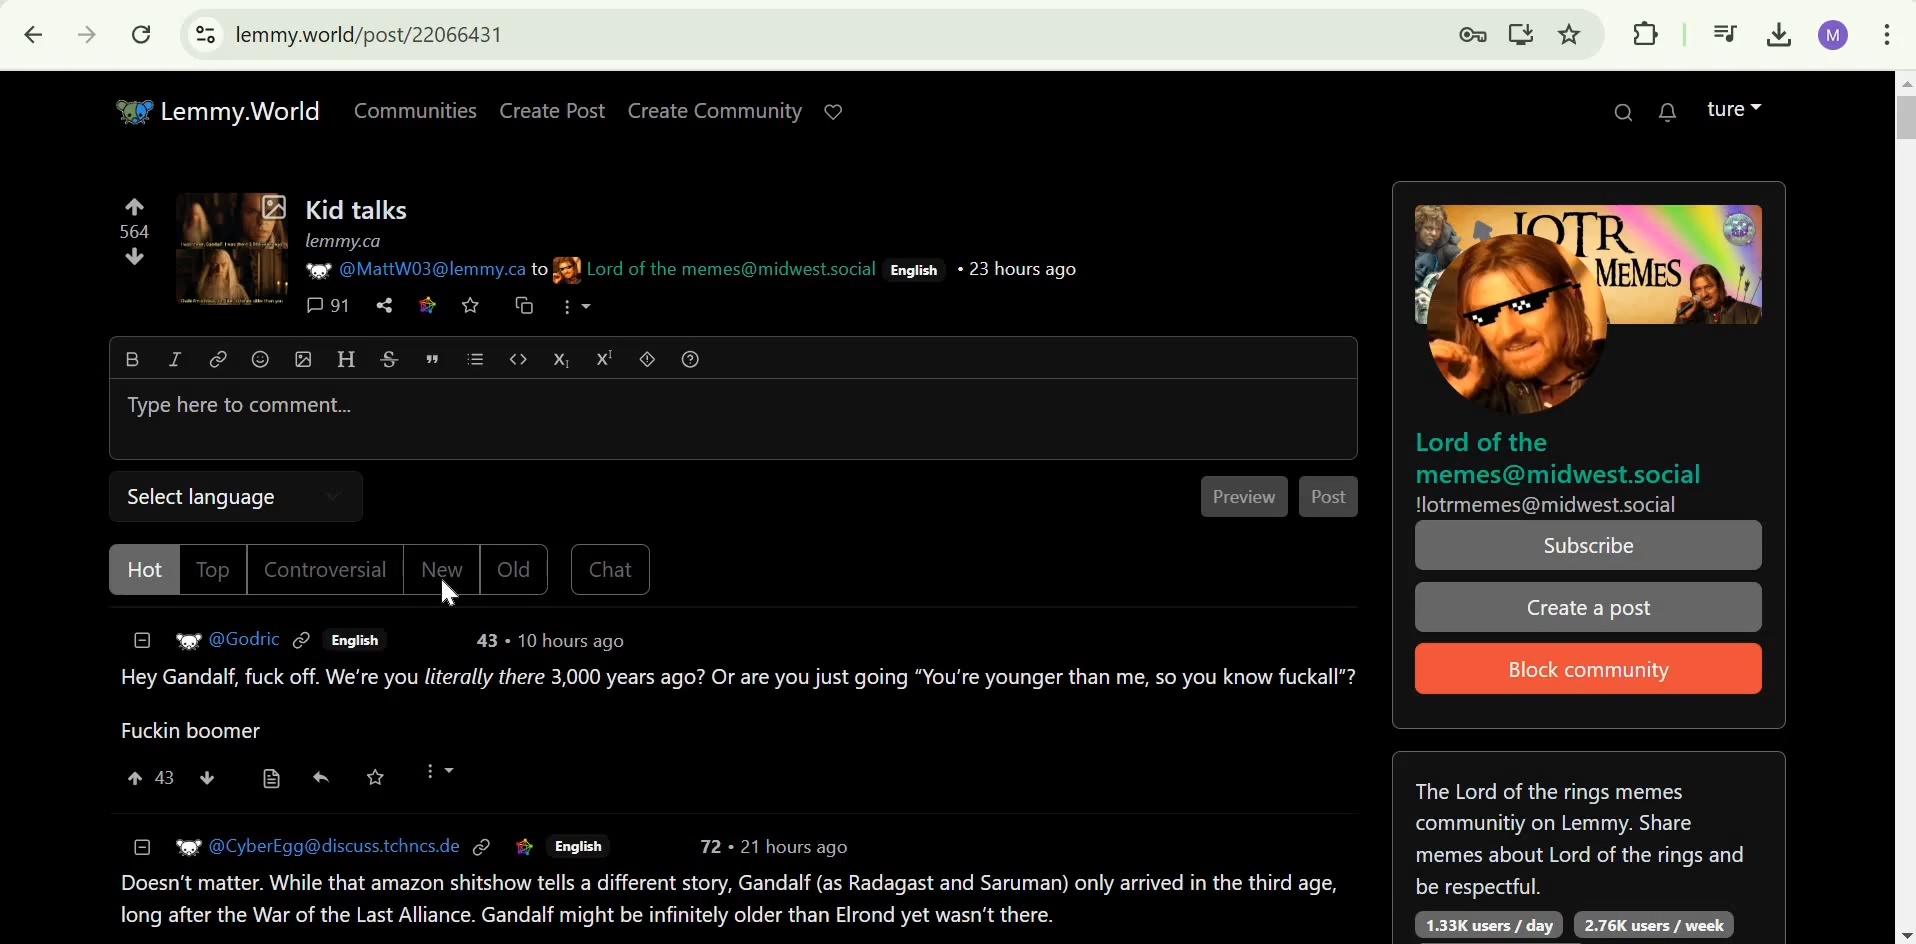 This screenshot has width=1916, height=944. Describe the element at coordinates (214, 571) in the screenshot. I see `top` at that location.